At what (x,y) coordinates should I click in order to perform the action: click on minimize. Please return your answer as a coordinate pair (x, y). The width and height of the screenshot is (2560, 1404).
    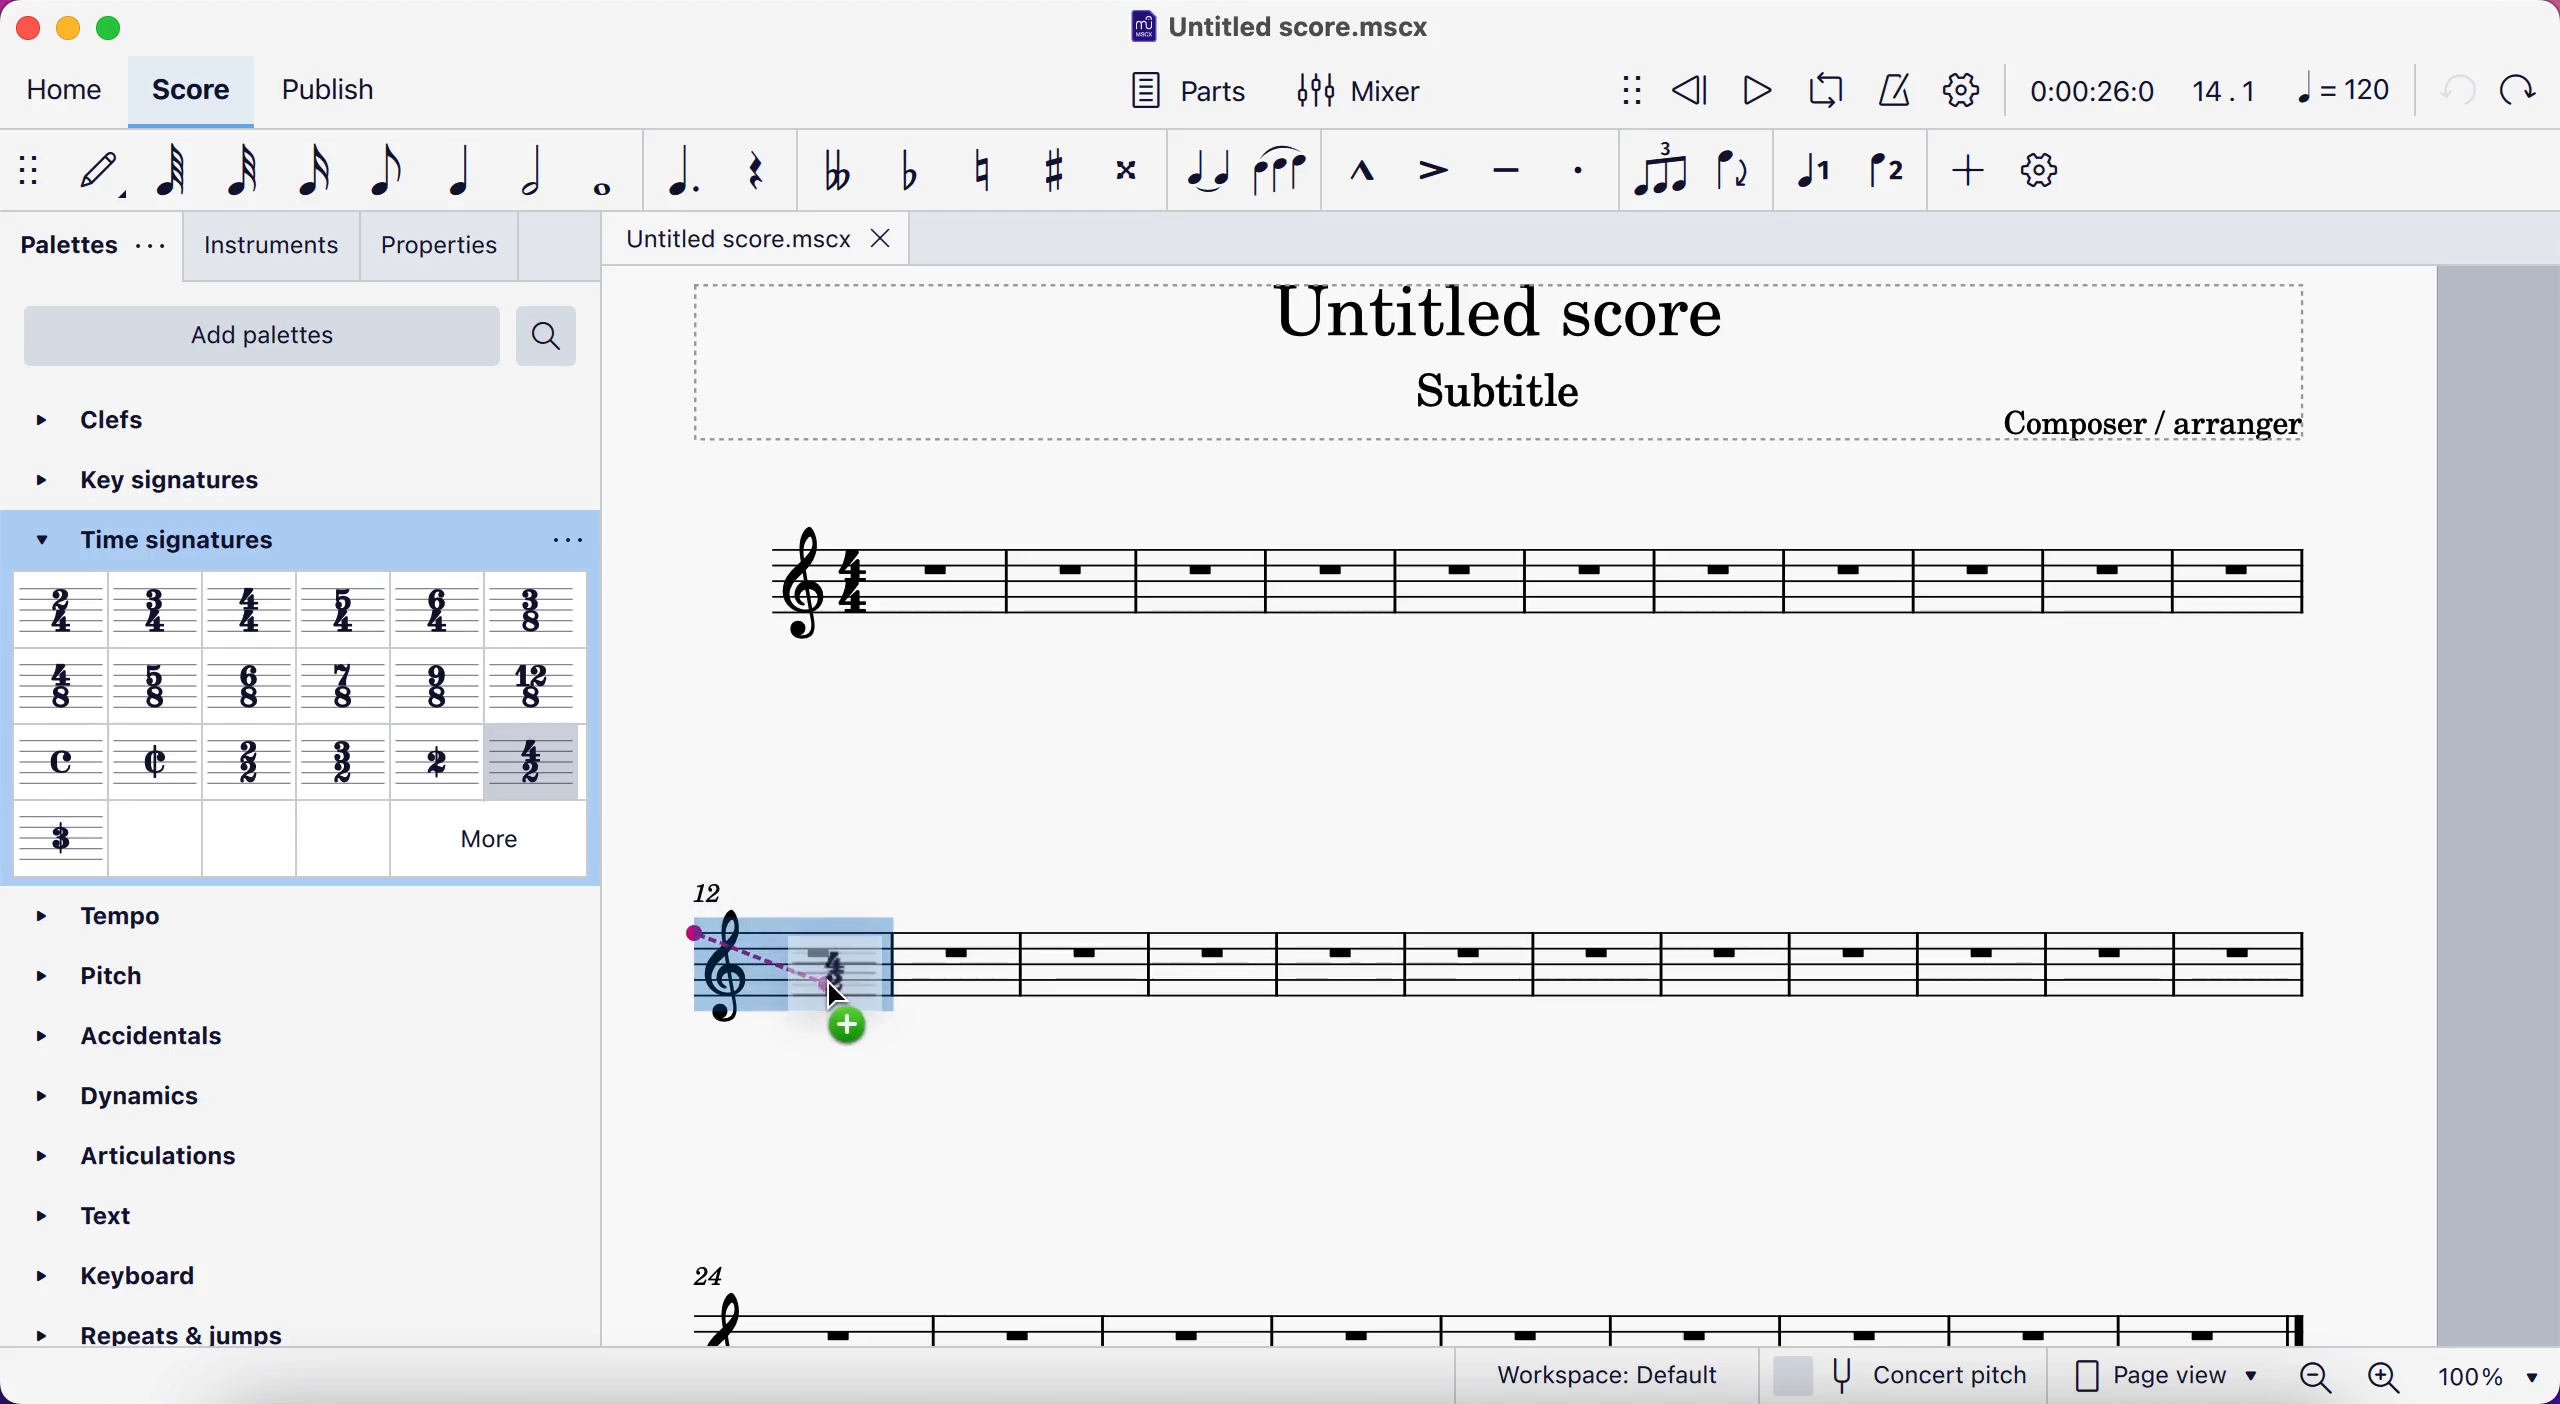
    Looking at the image, I should click on (70, 32).